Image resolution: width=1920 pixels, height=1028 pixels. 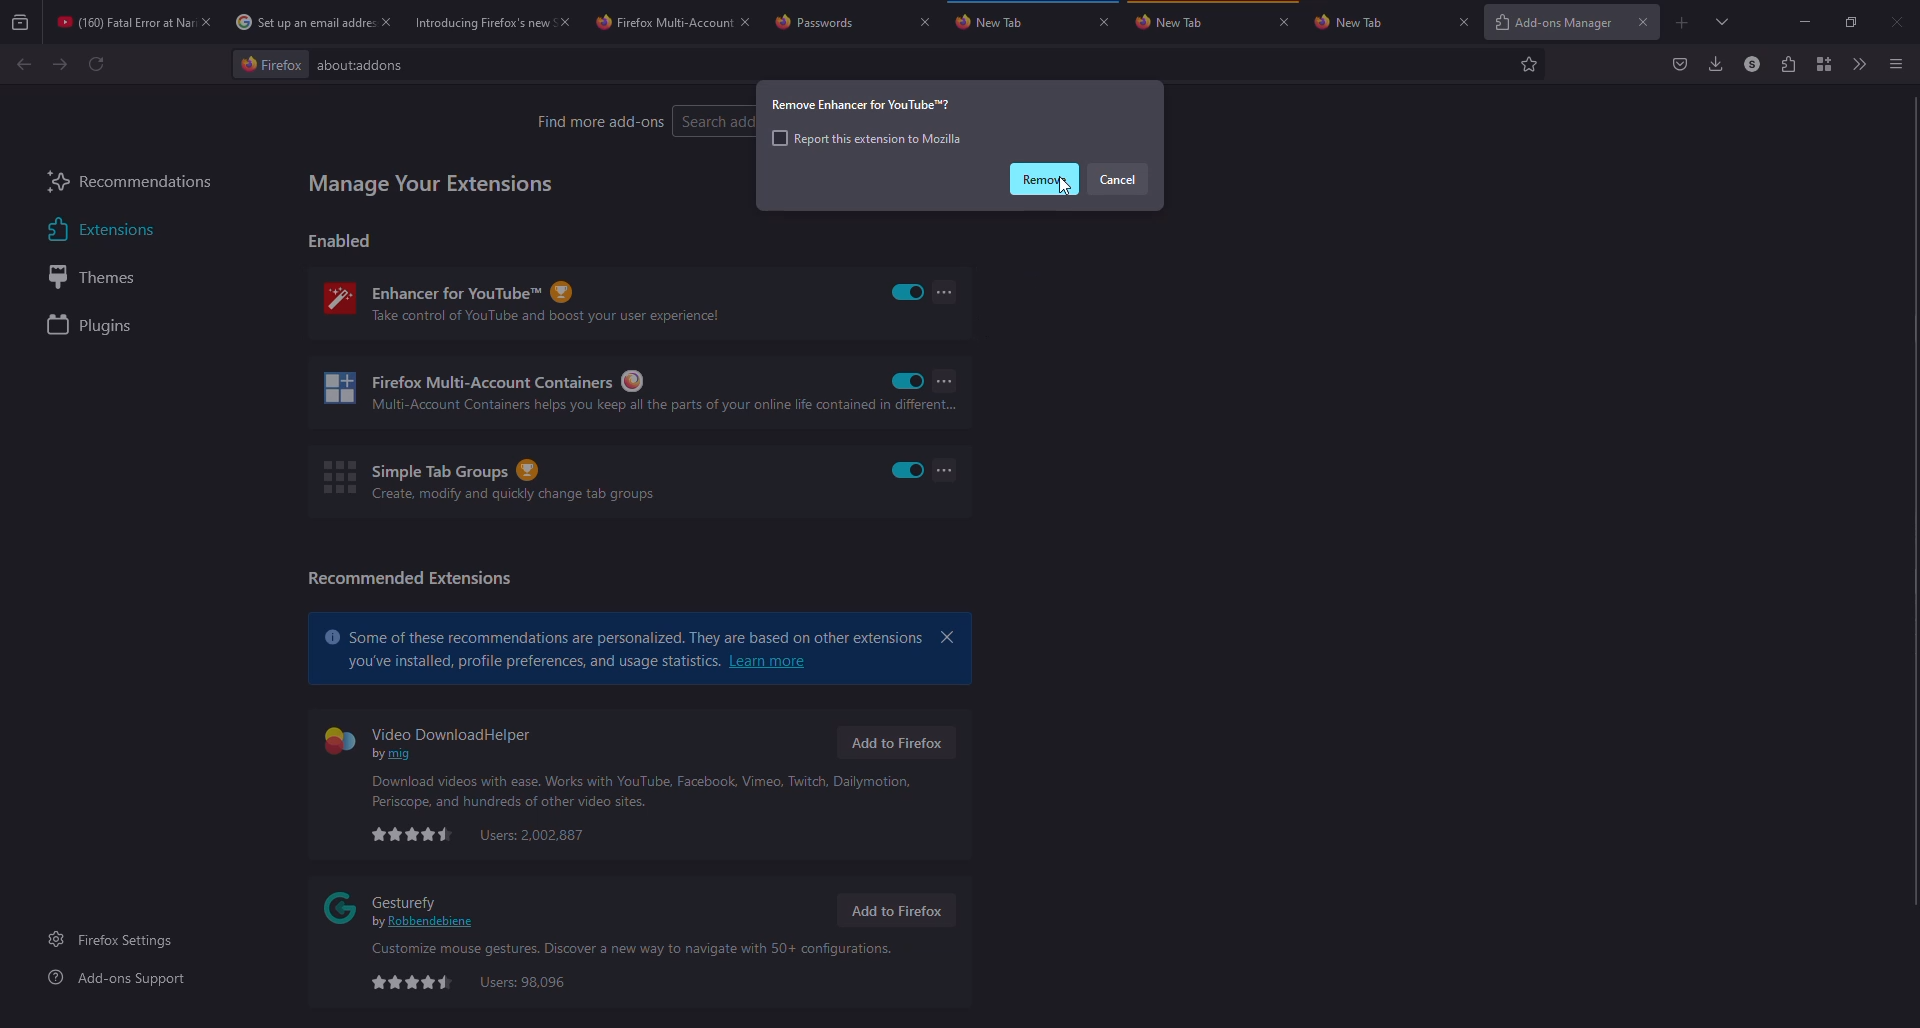 What do you see at coordinates (100, 277) in the screenshot?
I see `themes` at bounding box center [100, 277].